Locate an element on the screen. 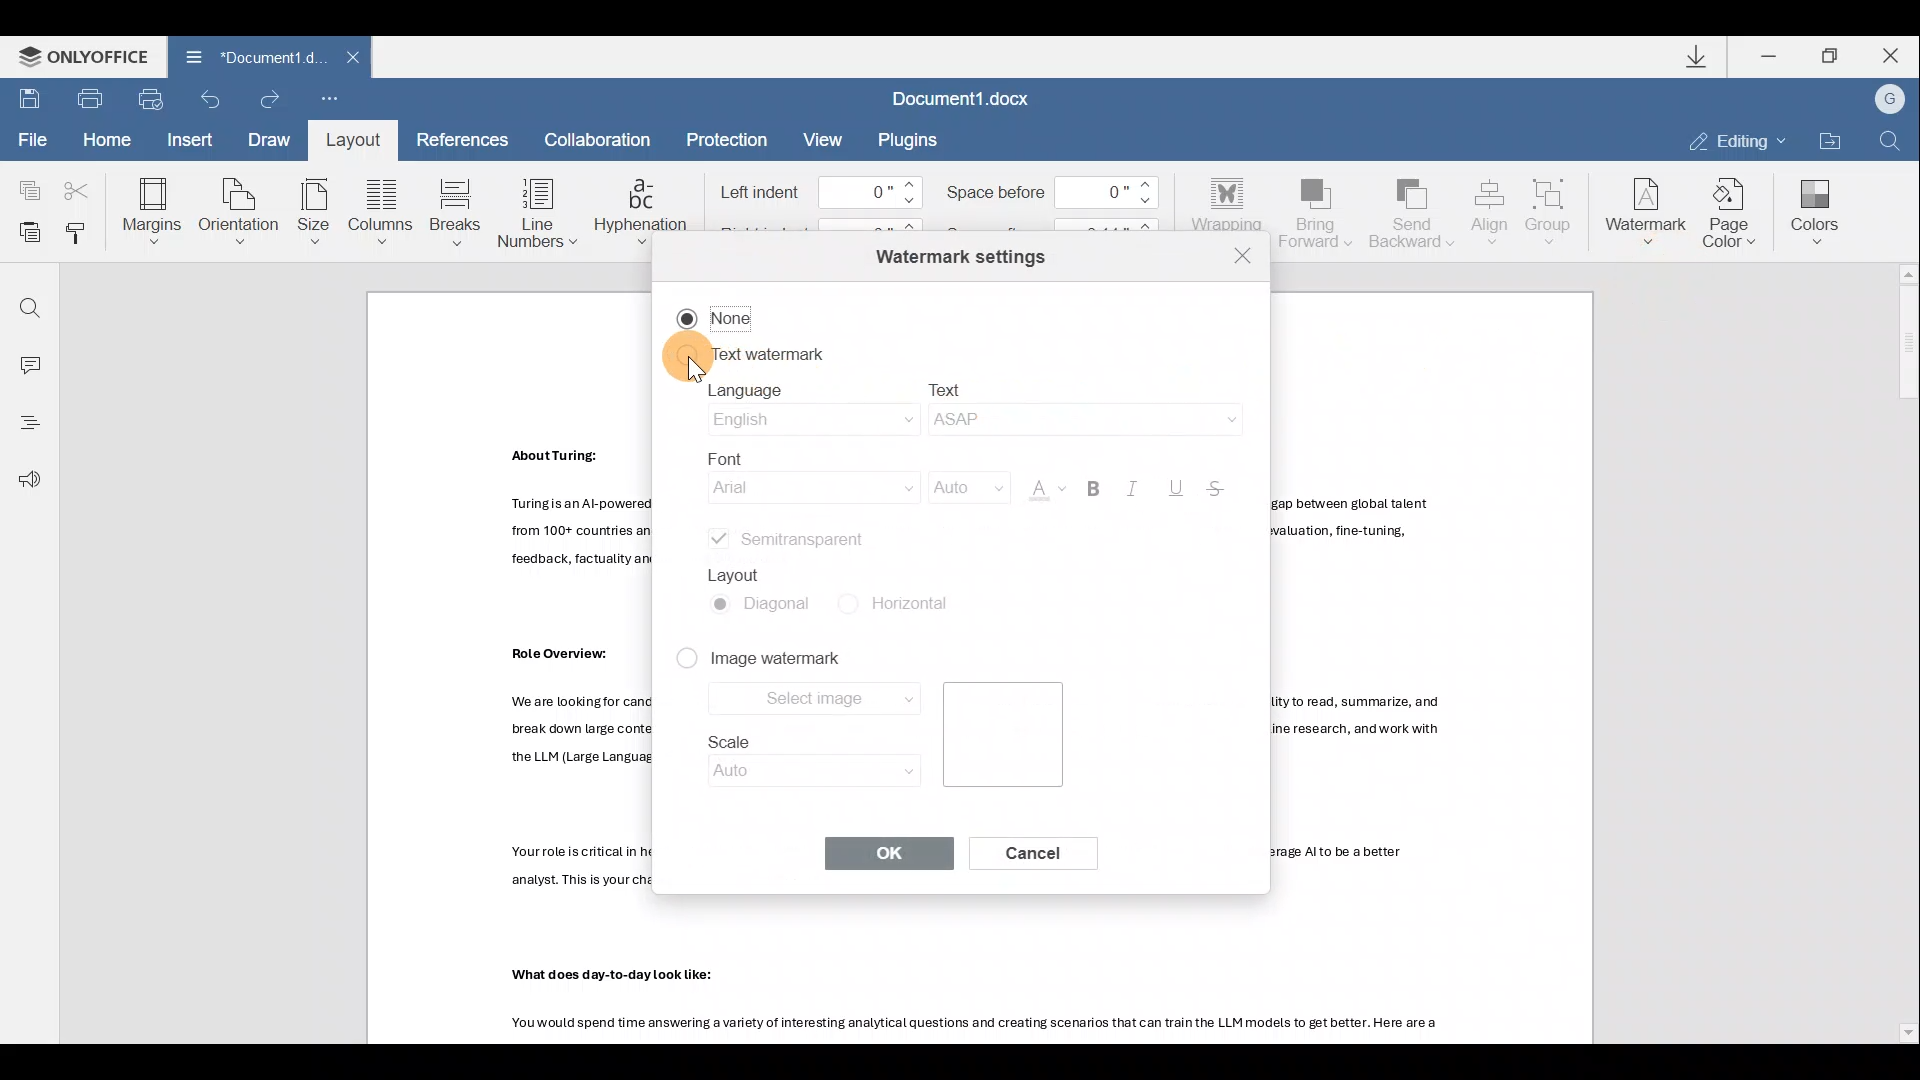 Image resolution: width=1920 pixels, height=1080 pixels. Scroll bar is located at coordinates (1900, 651).